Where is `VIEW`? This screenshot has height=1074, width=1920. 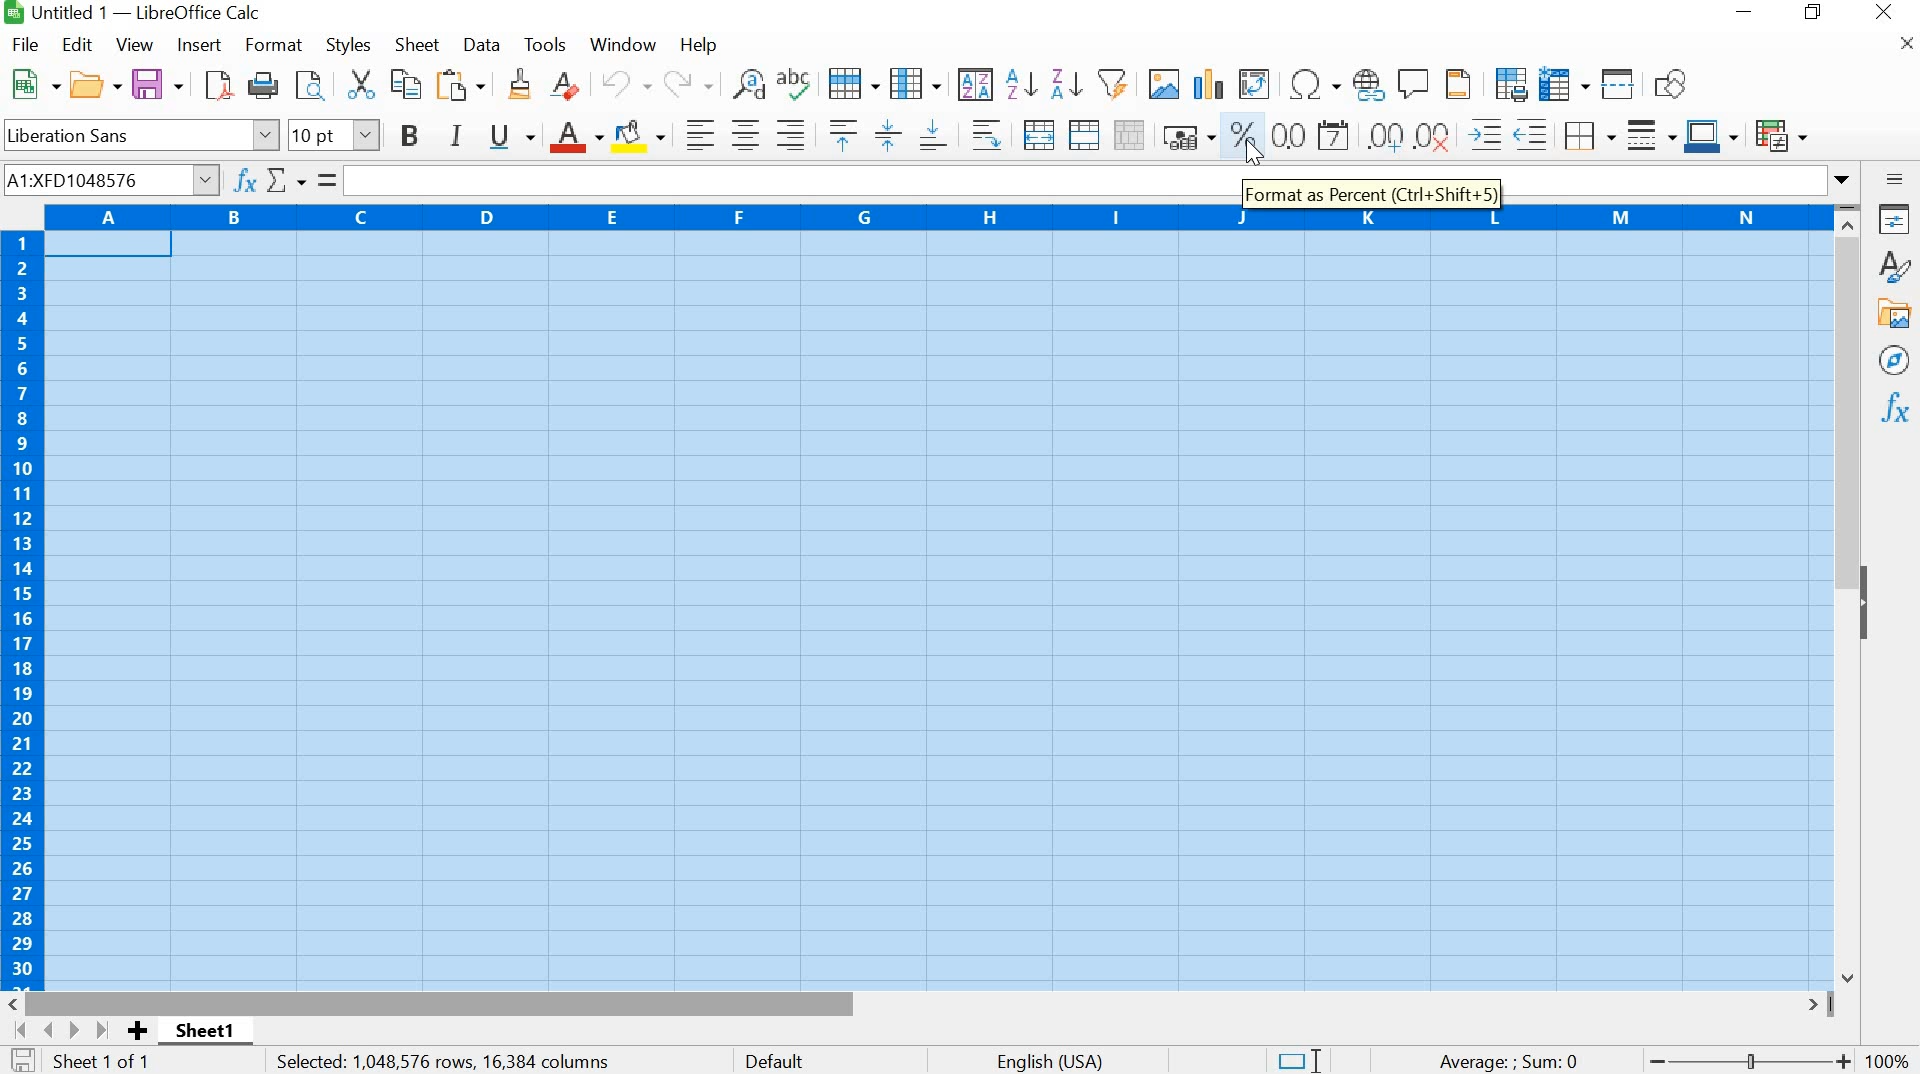
VIEW is located at coordinates (137, 42).